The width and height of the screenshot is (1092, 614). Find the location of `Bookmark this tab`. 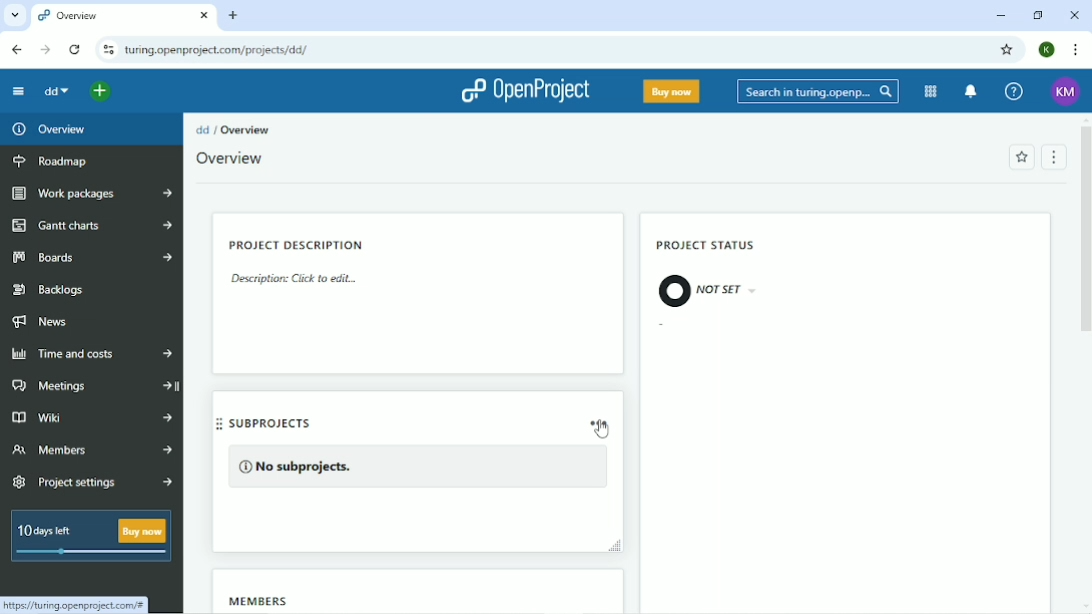

Bookmark this tab is located at coordinates (1005, 49).